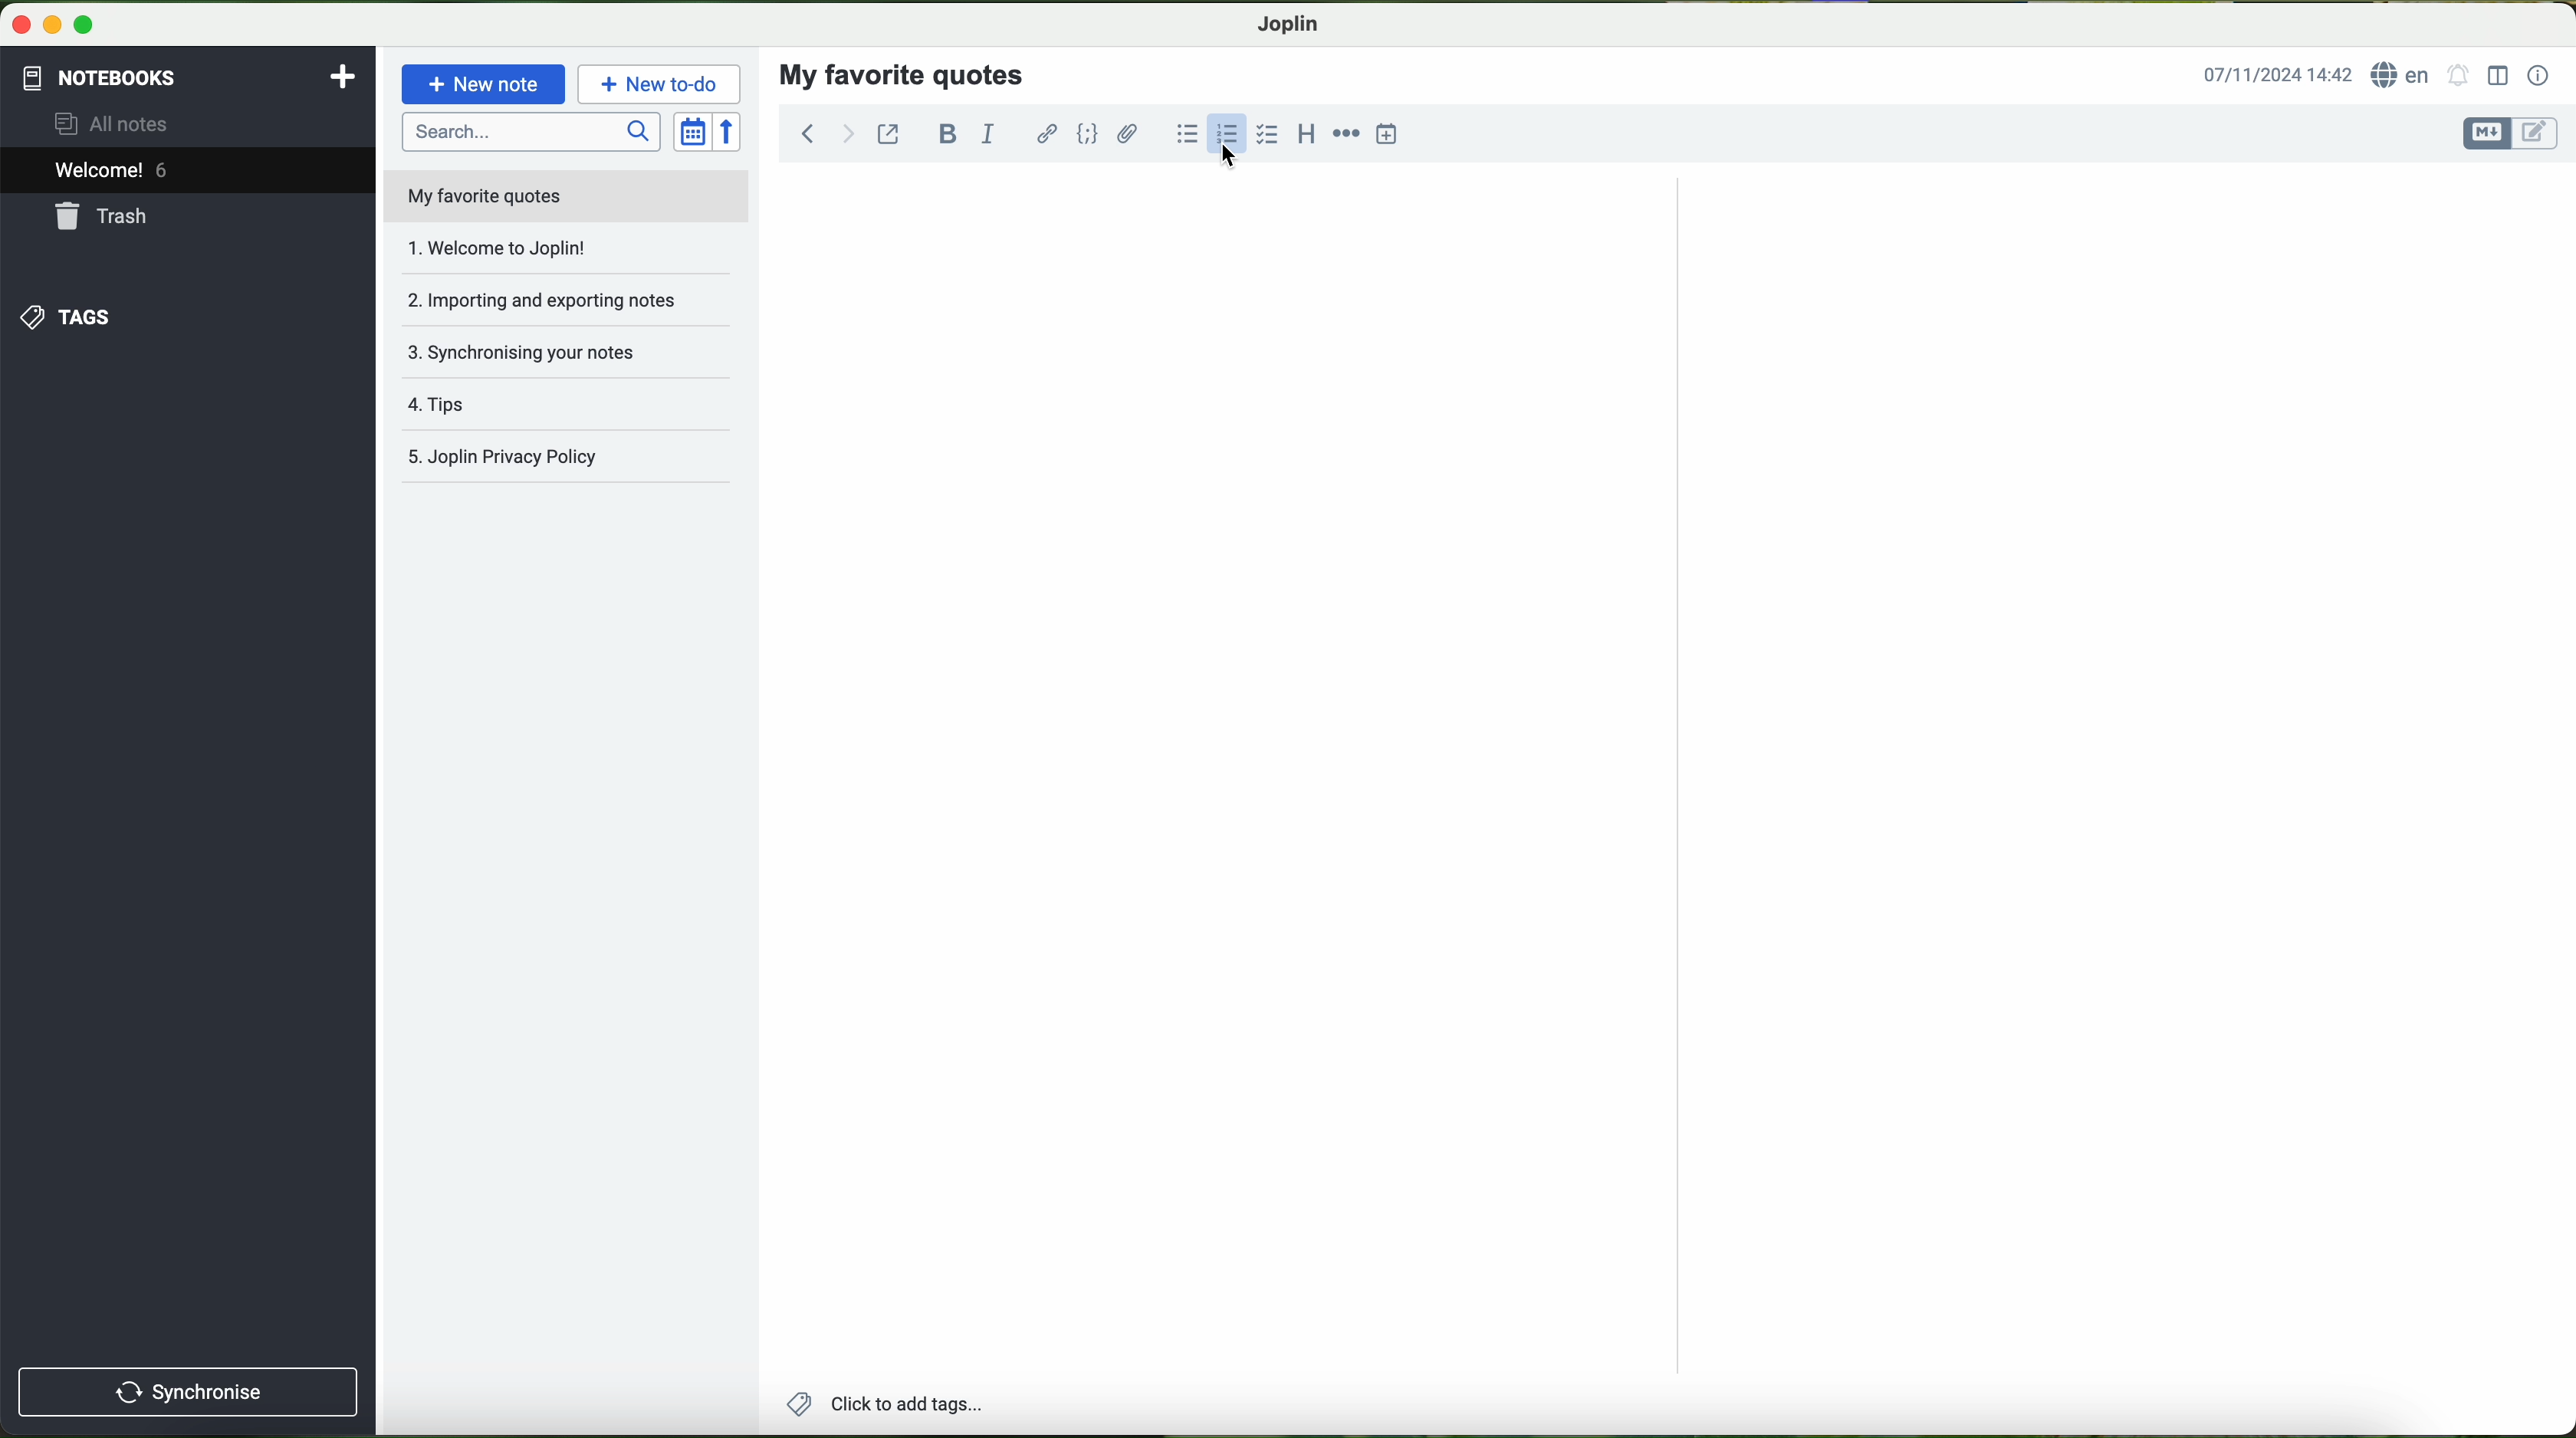  Describe the element at coordinates (488, 197) in the screenshot. I see `my favorite quotes file` at that location.